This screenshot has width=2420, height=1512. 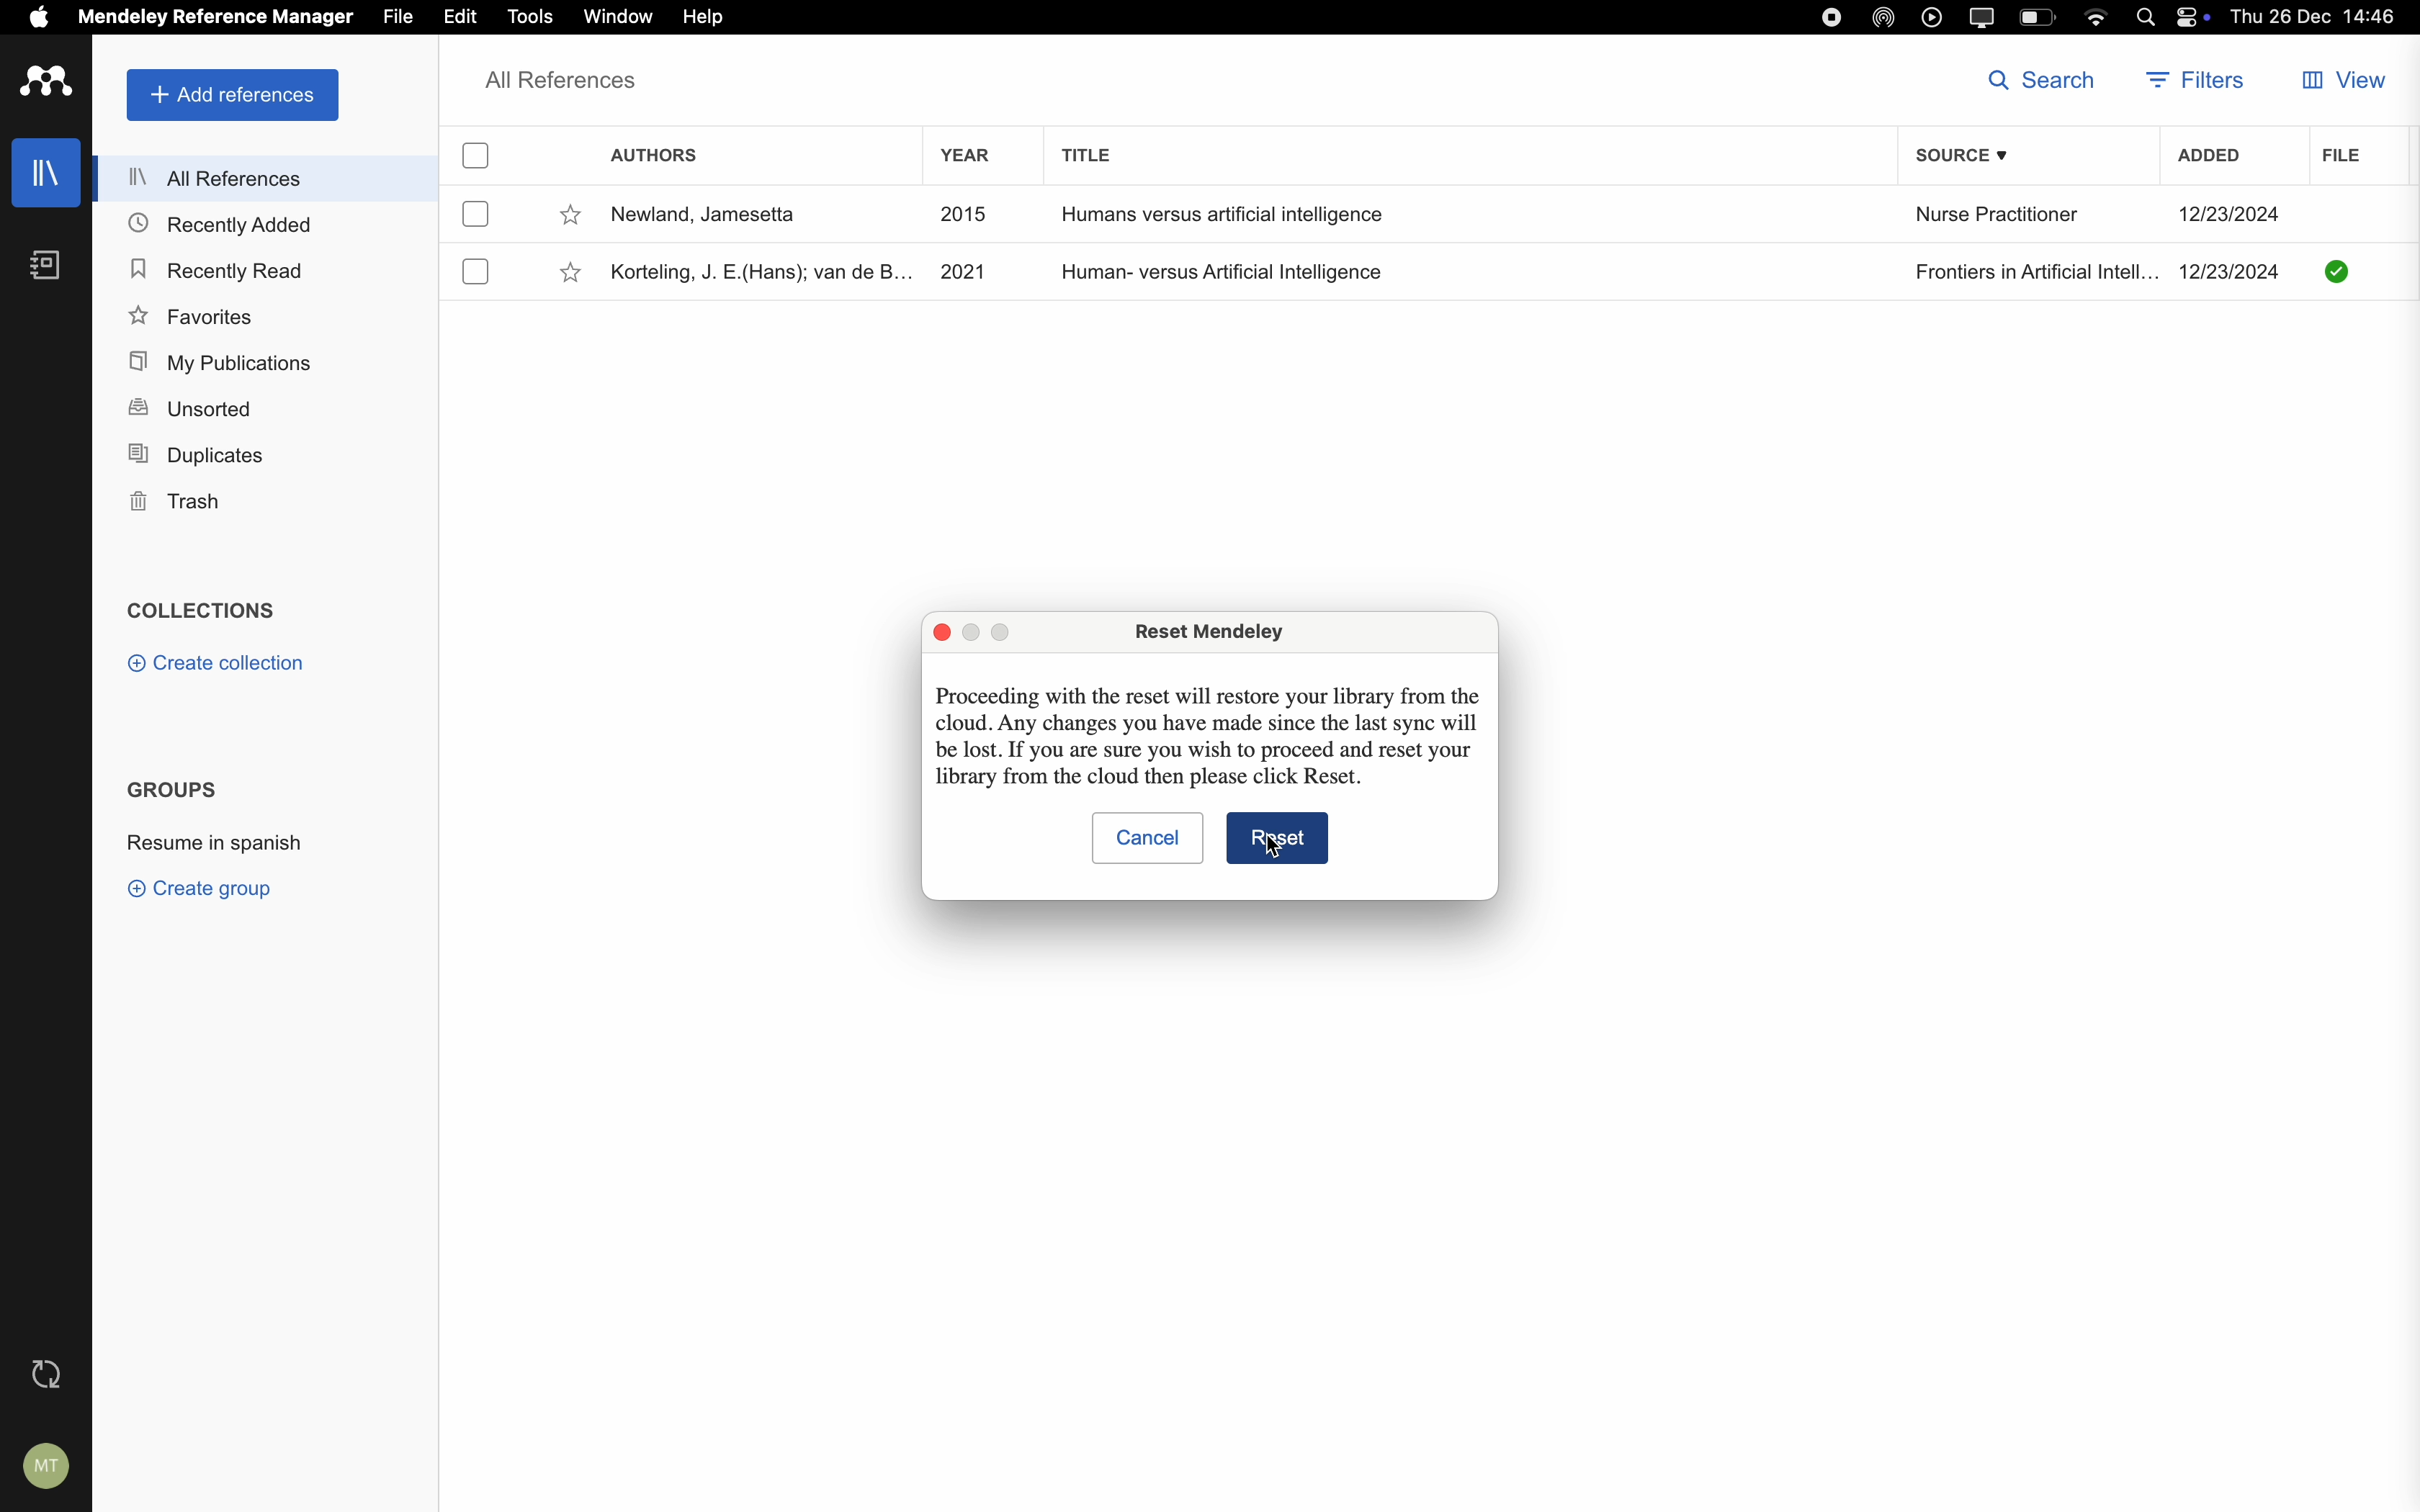 What do you see at coordinates (1208, 631) in the screenshot?
I see `Reset Mendeley` at bounding box center [1208, 631].